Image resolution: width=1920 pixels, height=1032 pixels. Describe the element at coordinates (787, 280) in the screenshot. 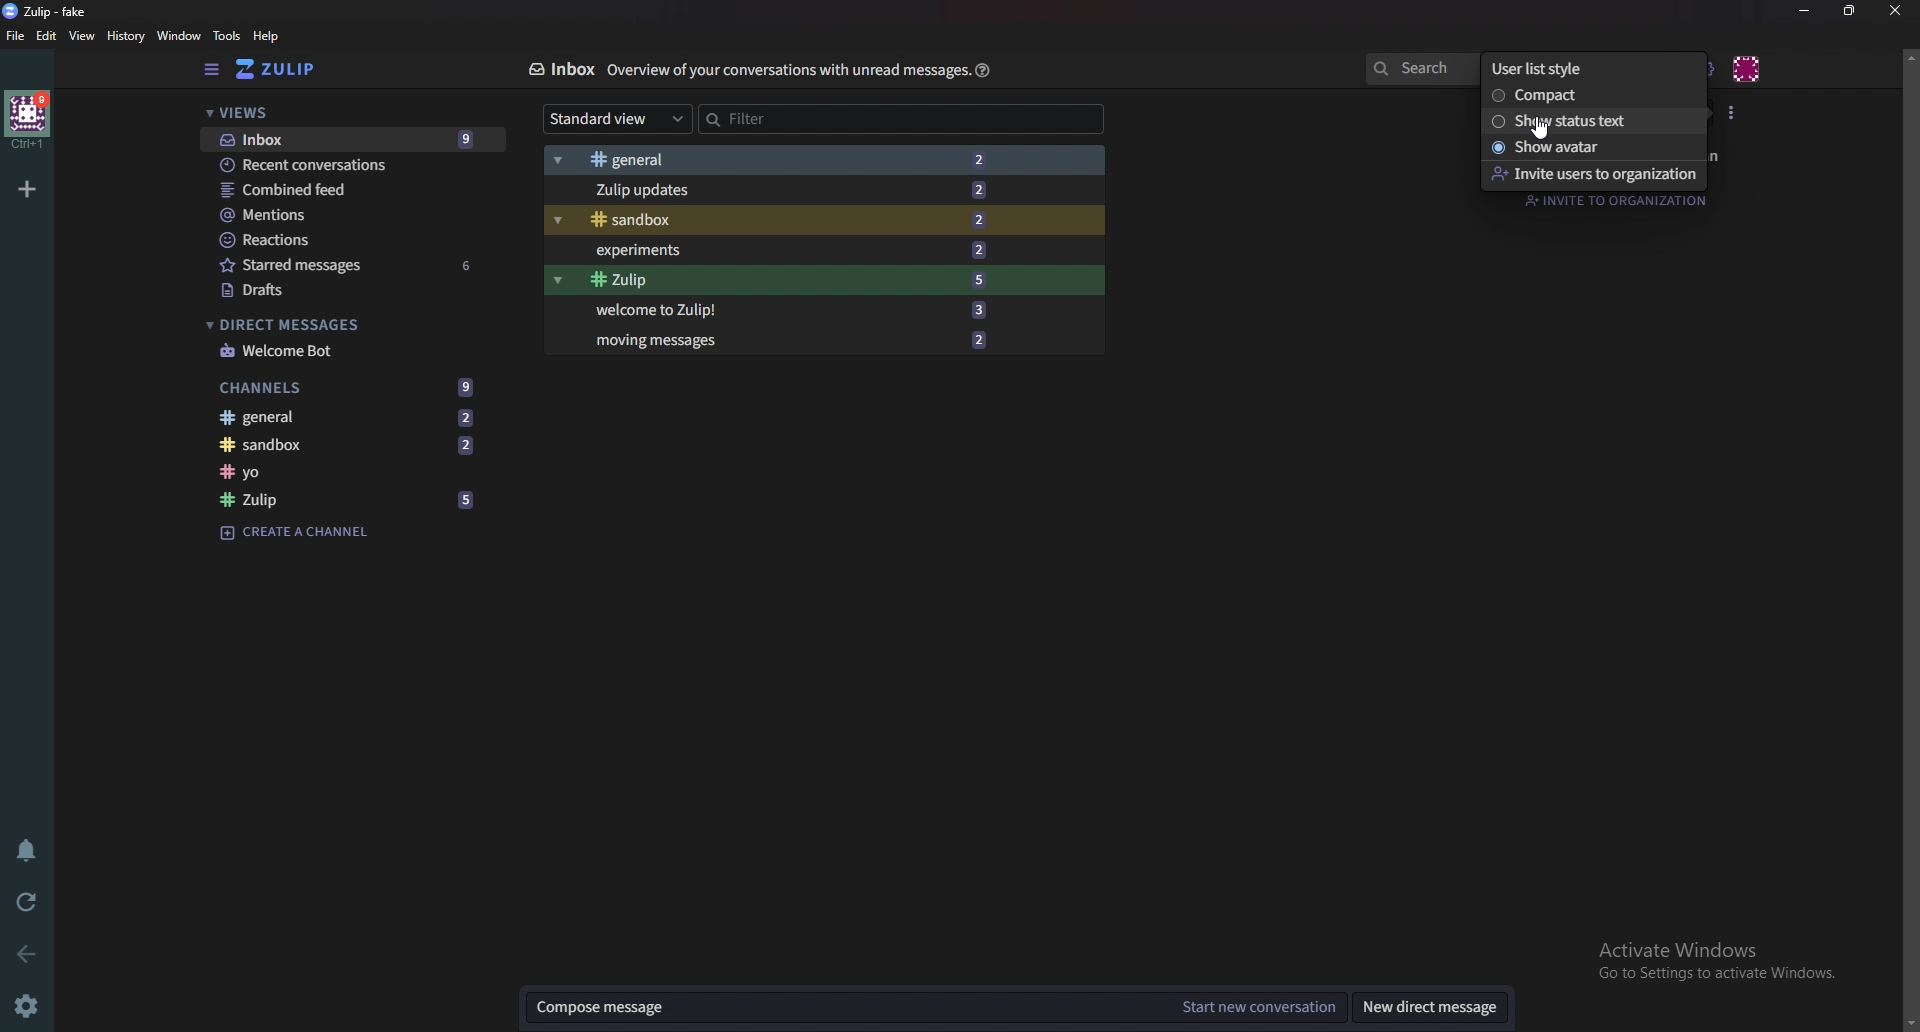

I see `Zulip` at that location.